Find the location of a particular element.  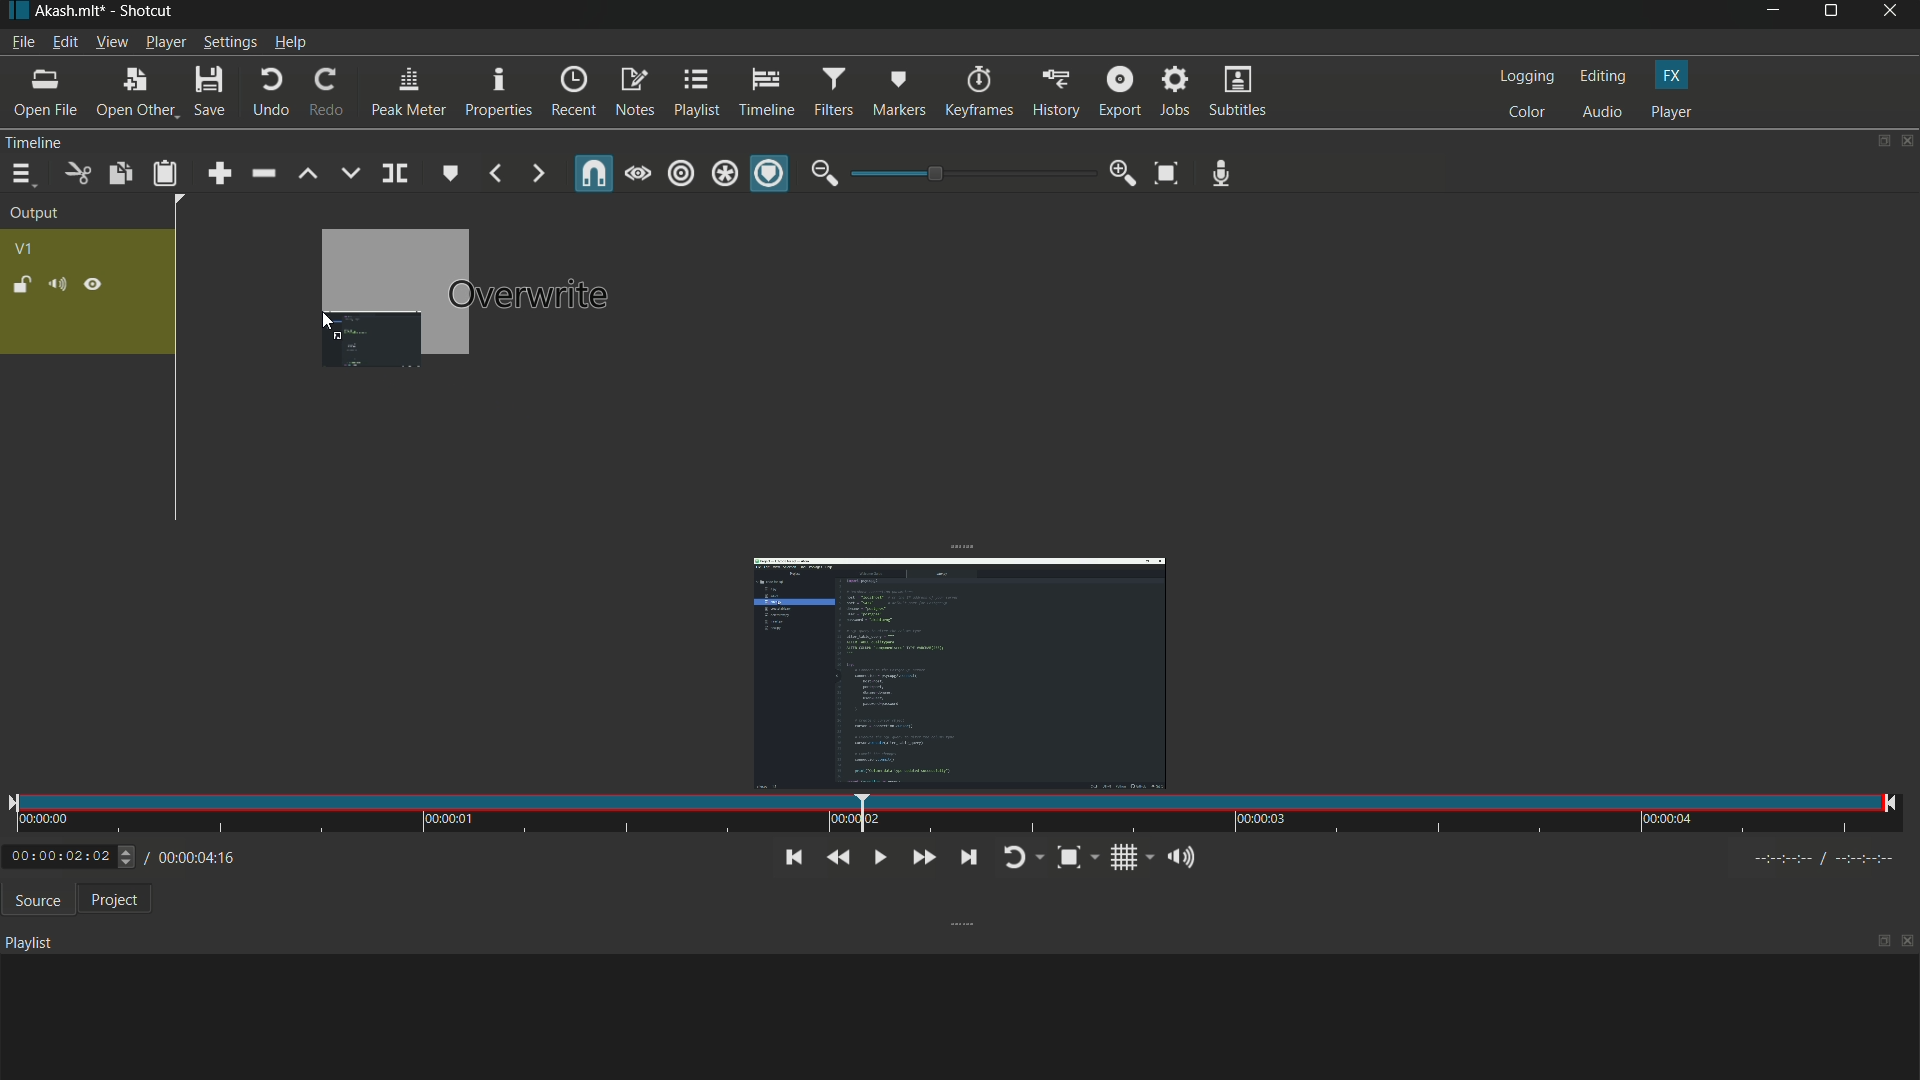

lock track is located at coordinates (19, 283).